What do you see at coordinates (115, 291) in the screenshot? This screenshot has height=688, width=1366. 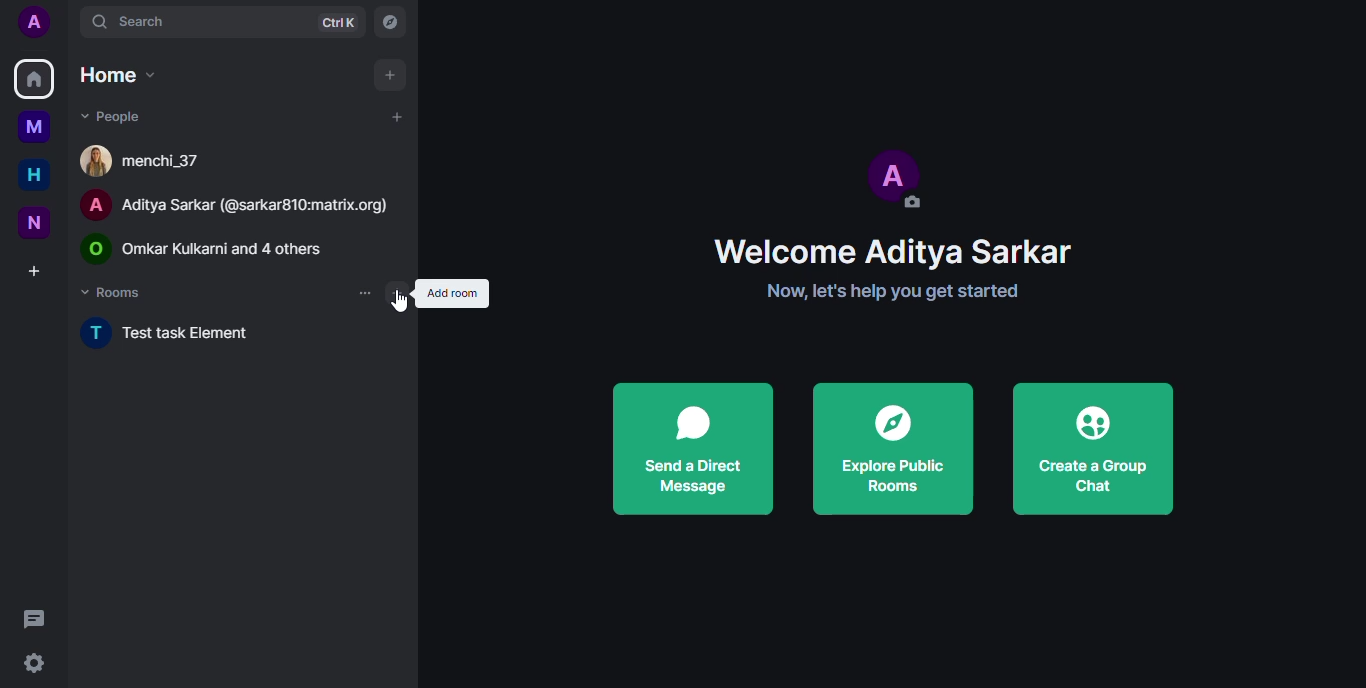 I see `rooms` at bounding box center [115, 291].